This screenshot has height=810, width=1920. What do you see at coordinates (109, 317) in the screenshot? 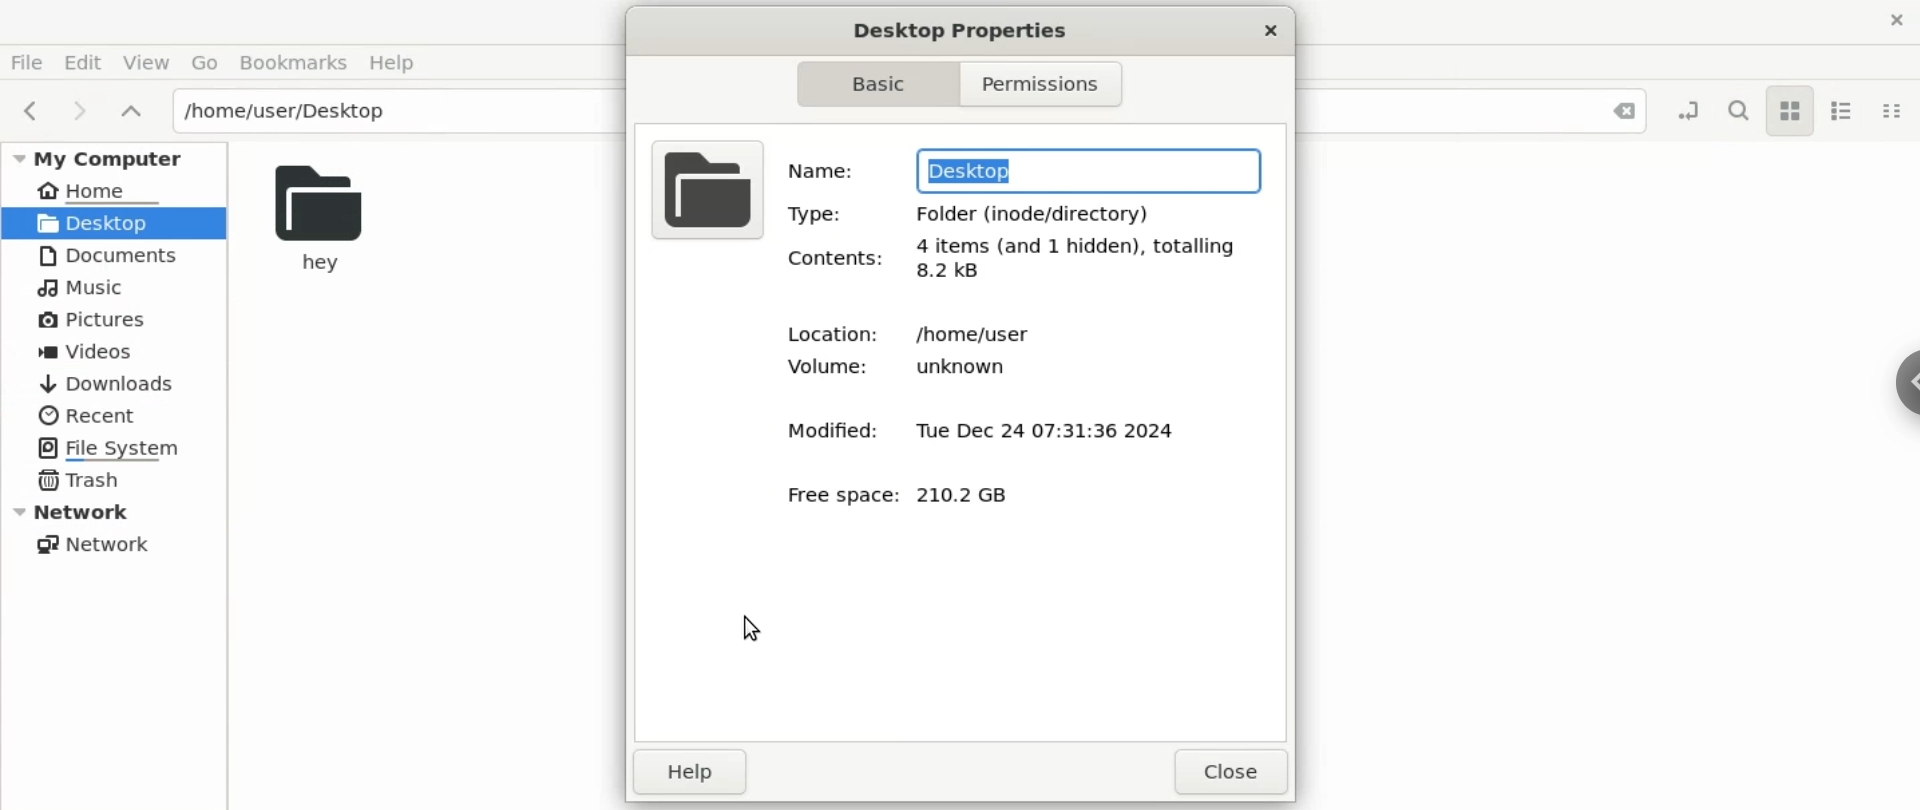
I see `pictures` at bounding box center [109, 317].